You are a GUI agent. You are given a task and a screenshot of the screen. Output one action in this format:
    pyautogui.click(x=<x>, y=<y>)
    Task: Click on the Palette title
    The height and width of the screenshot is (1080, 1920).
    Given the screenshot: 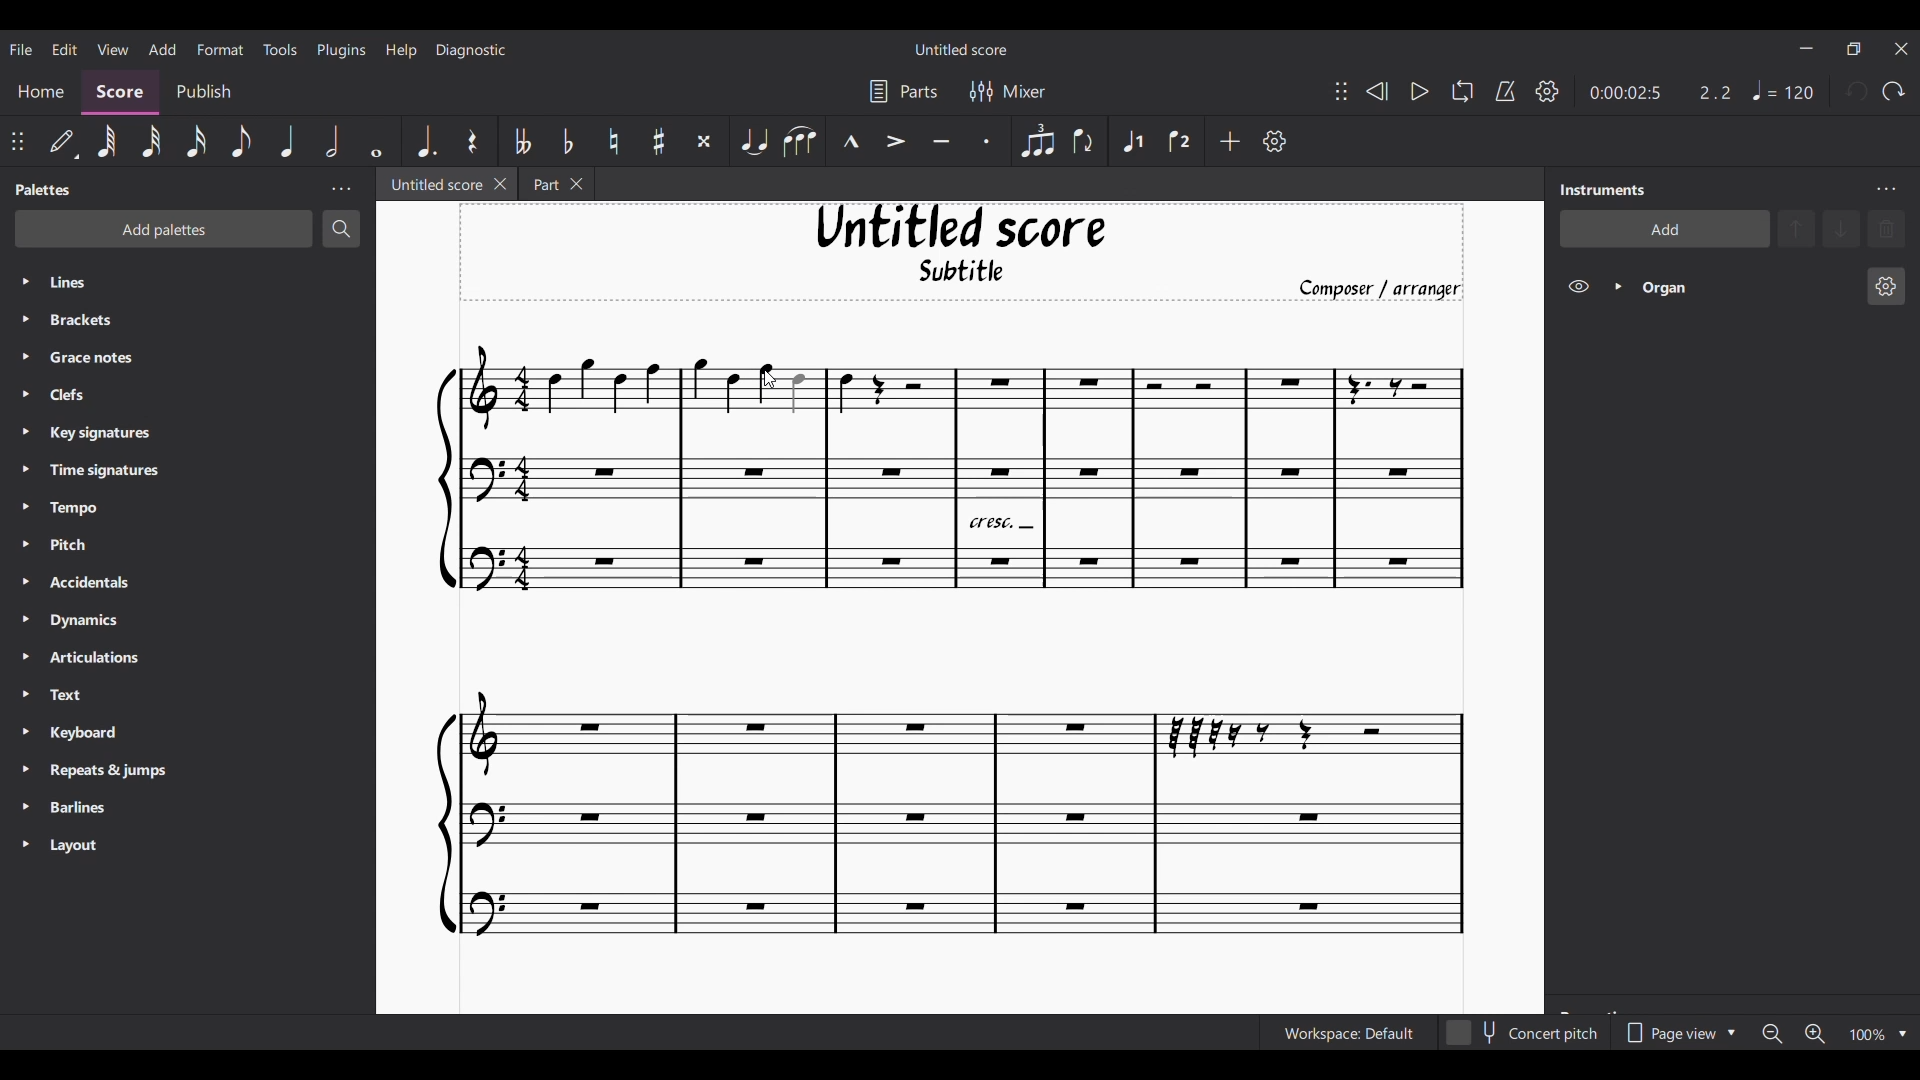 What is the action you would take?
    pyautogui.click(x=44, y=189)
    